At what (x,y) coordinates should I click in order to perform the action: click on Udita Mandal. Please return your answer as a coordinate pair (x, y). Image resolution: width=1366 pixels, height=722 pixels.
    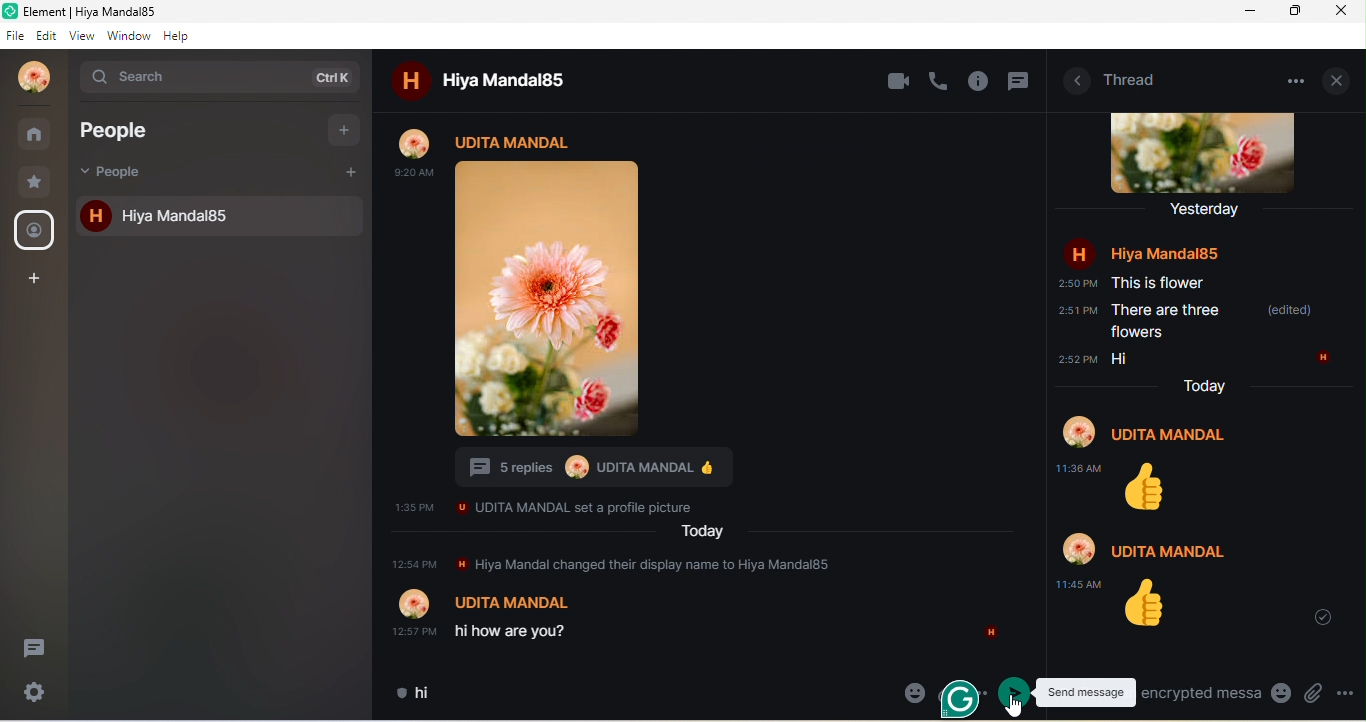
    Looking at the image, I should click on (1168, 550).